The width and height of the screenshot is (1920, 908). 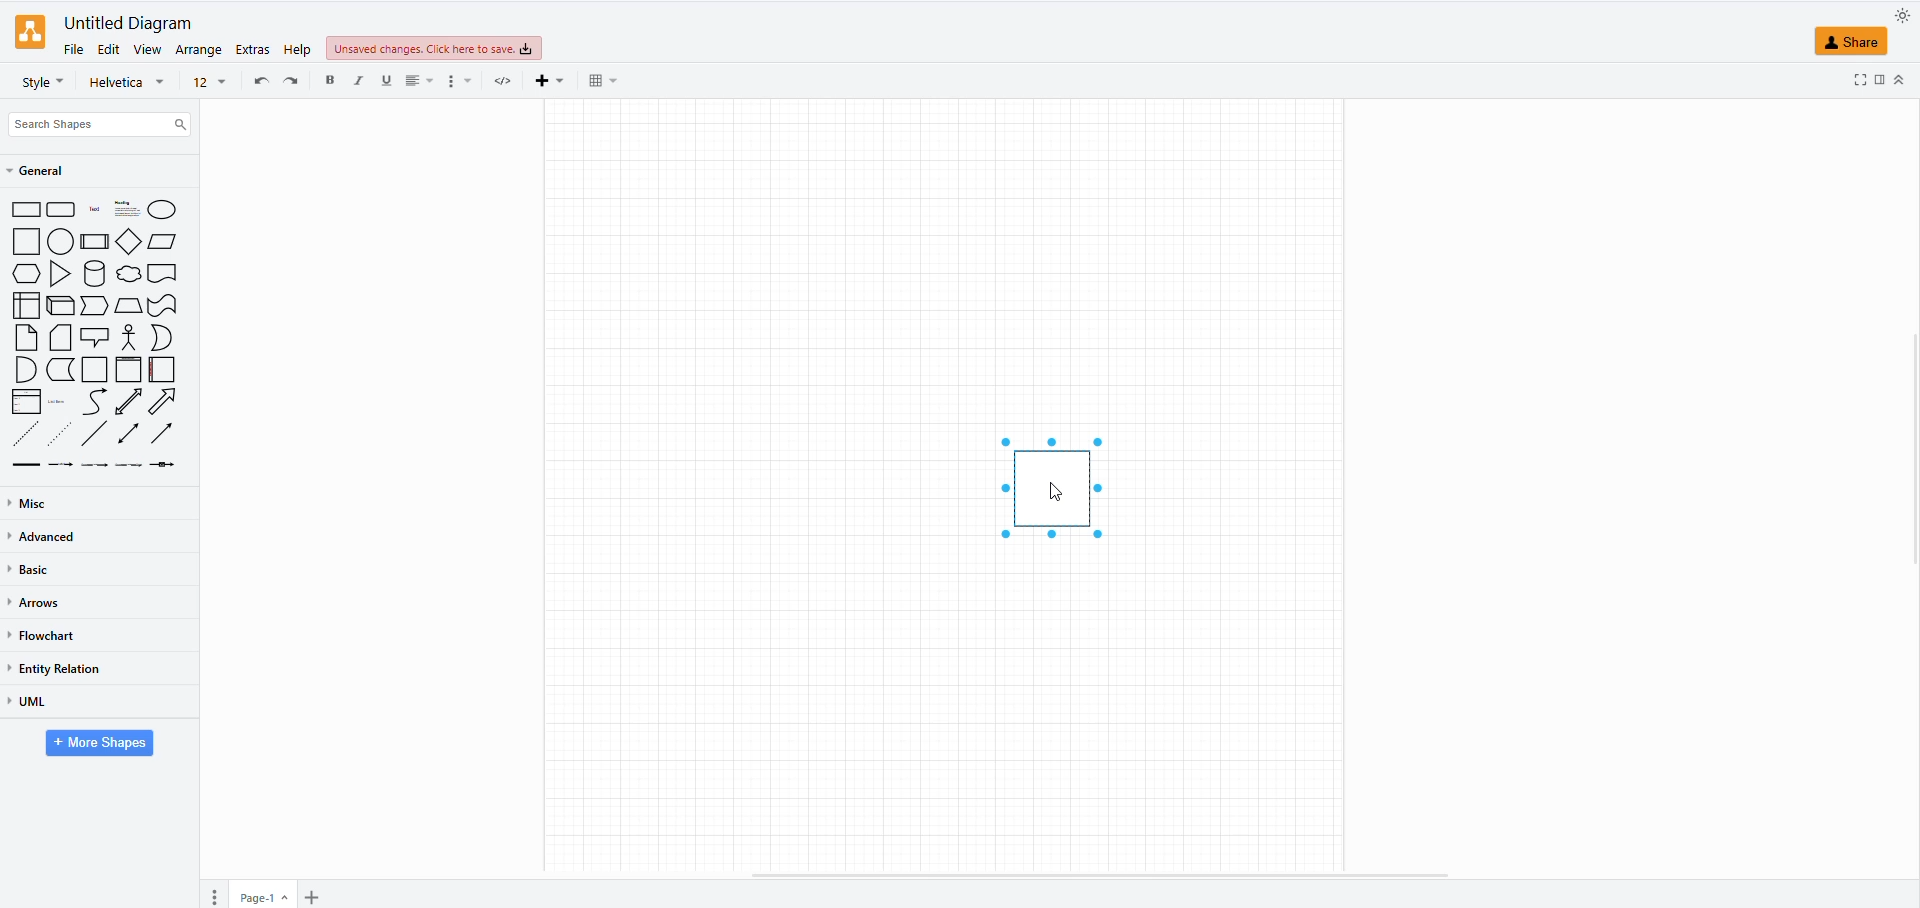 I want to click on help, so click(x=298, y=47).